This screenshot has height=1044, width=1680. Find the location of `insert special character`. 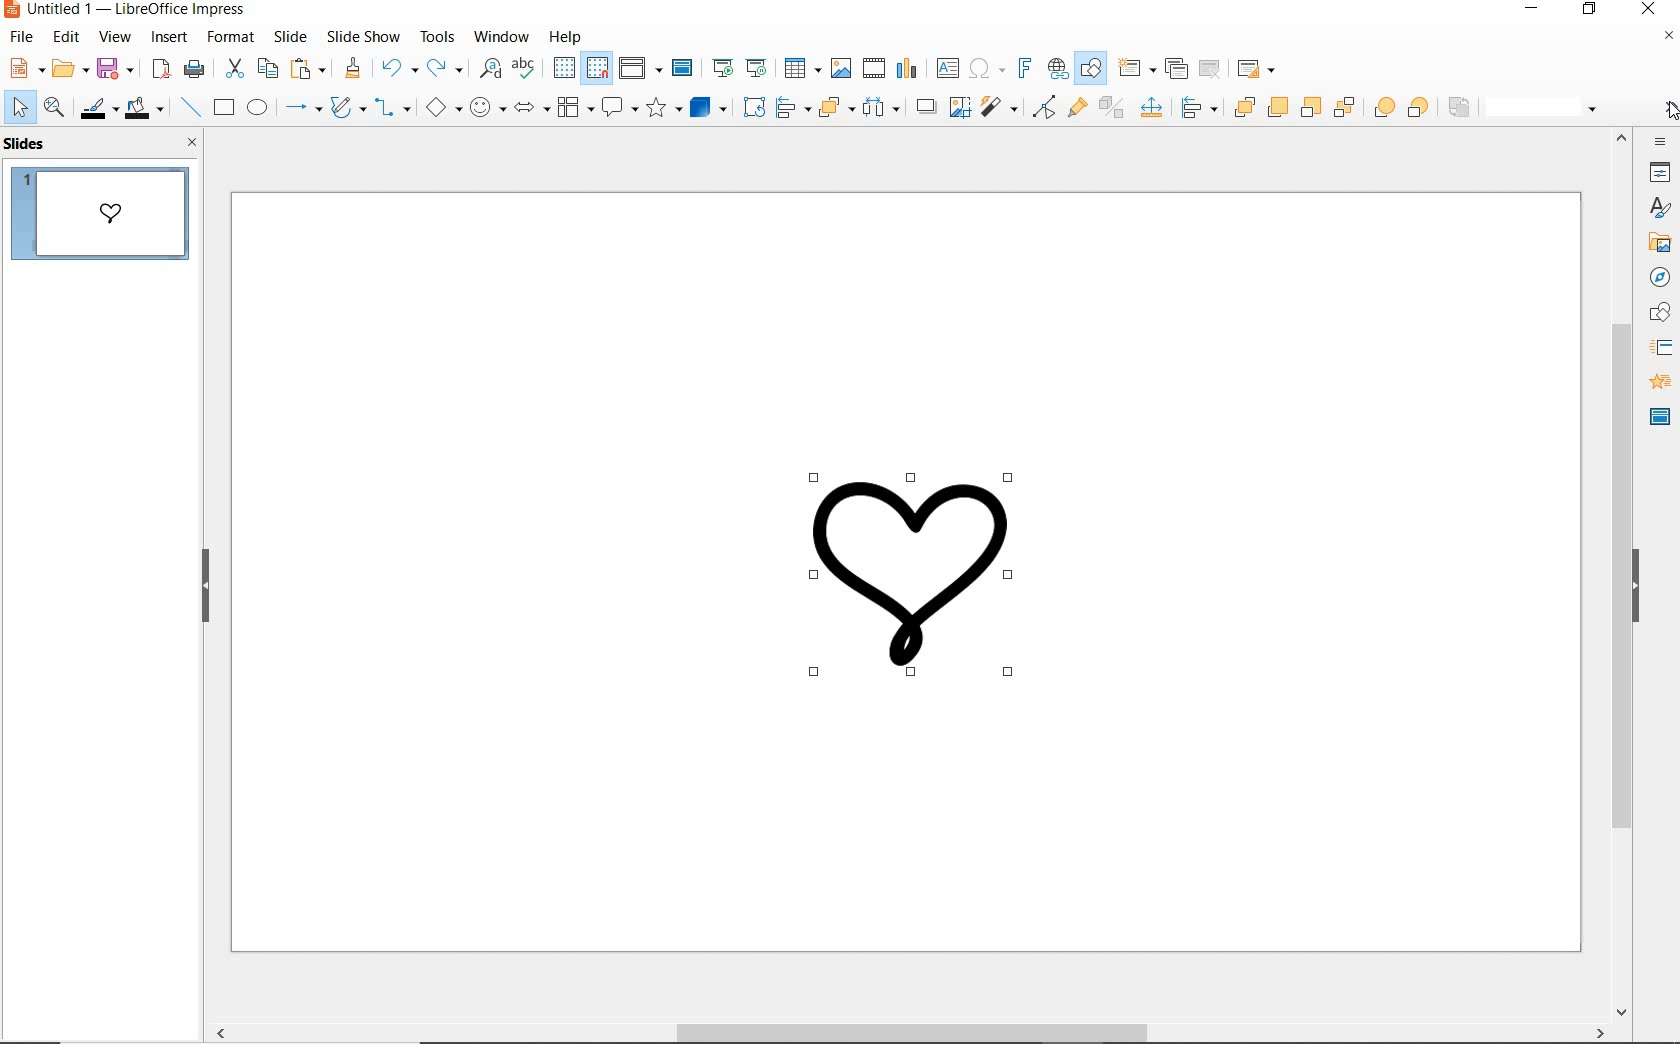

insert special character is located at coordinates (986, 69).